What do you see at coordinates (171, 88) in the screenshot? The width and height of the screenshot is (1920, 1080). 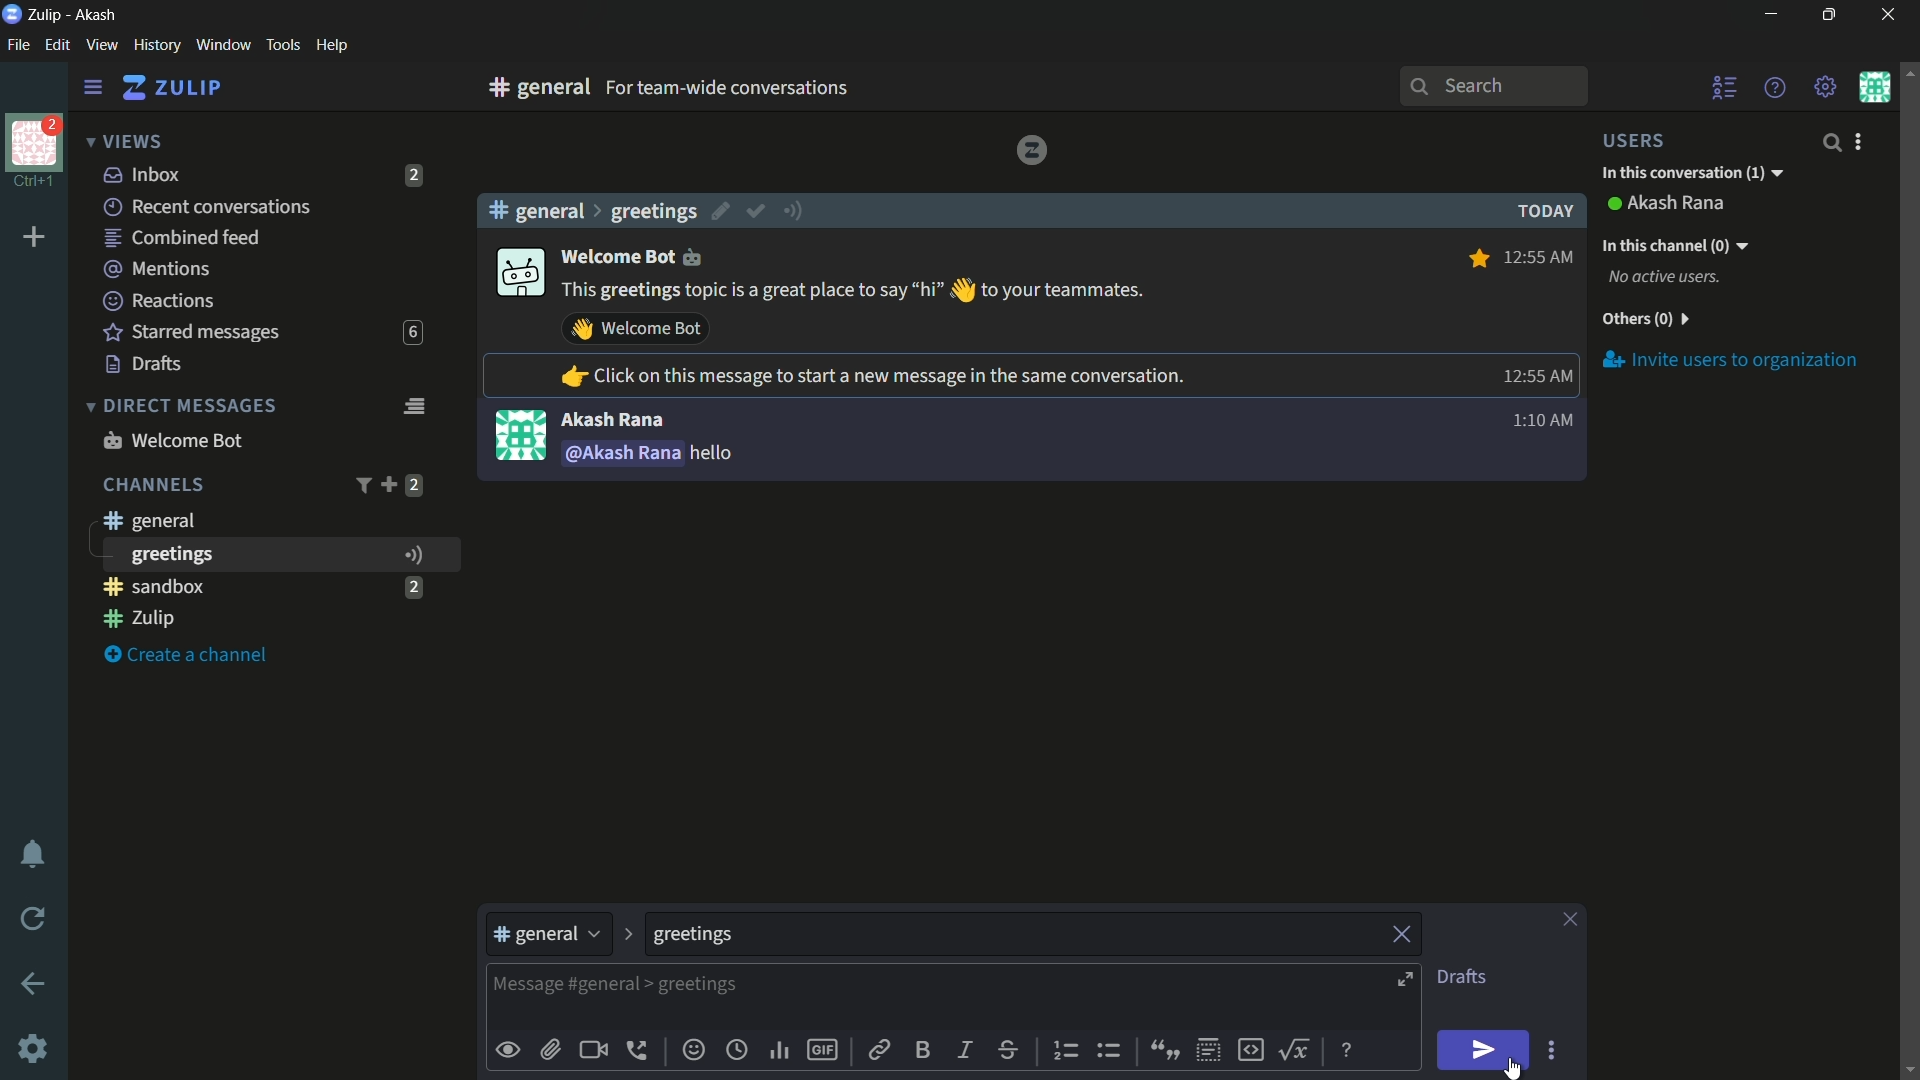 I see `zulip` at bounding box center [171, 88].